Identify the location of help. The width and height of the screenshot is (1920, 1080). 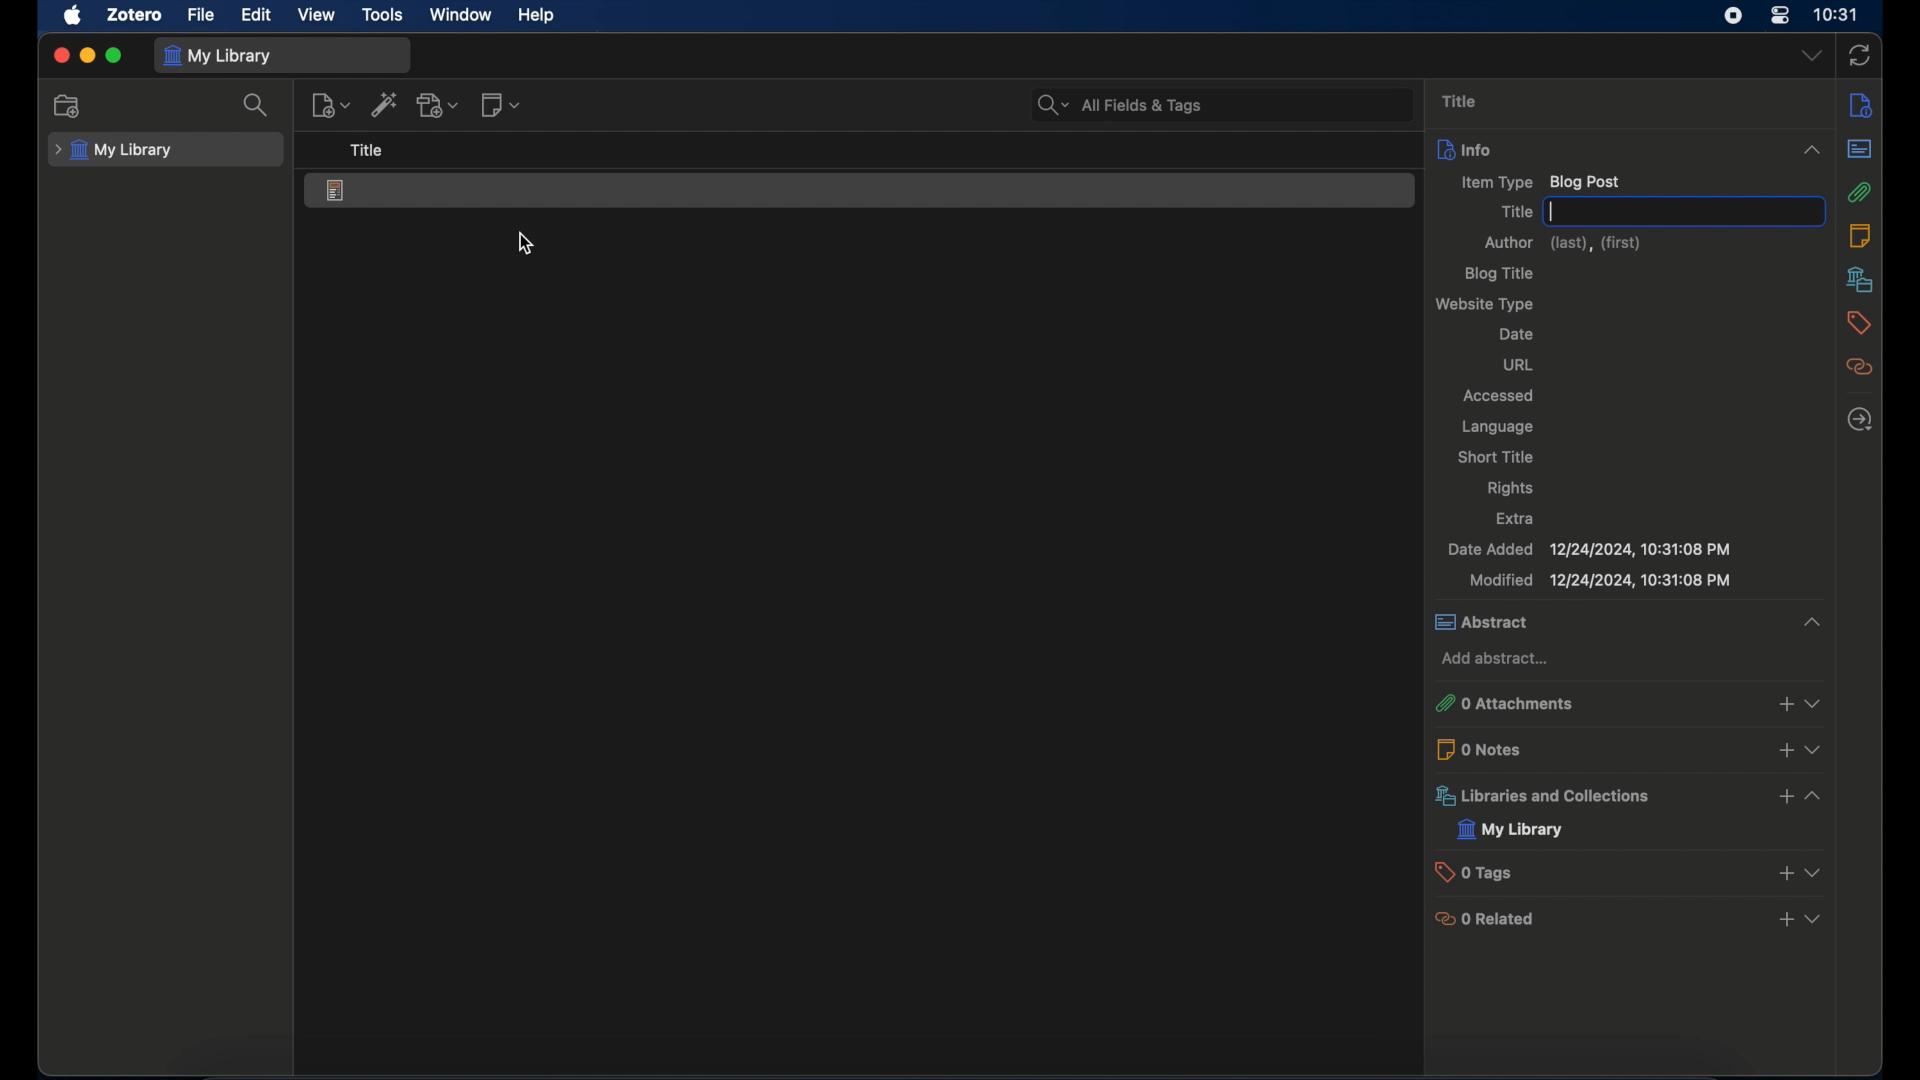
(536, 16).